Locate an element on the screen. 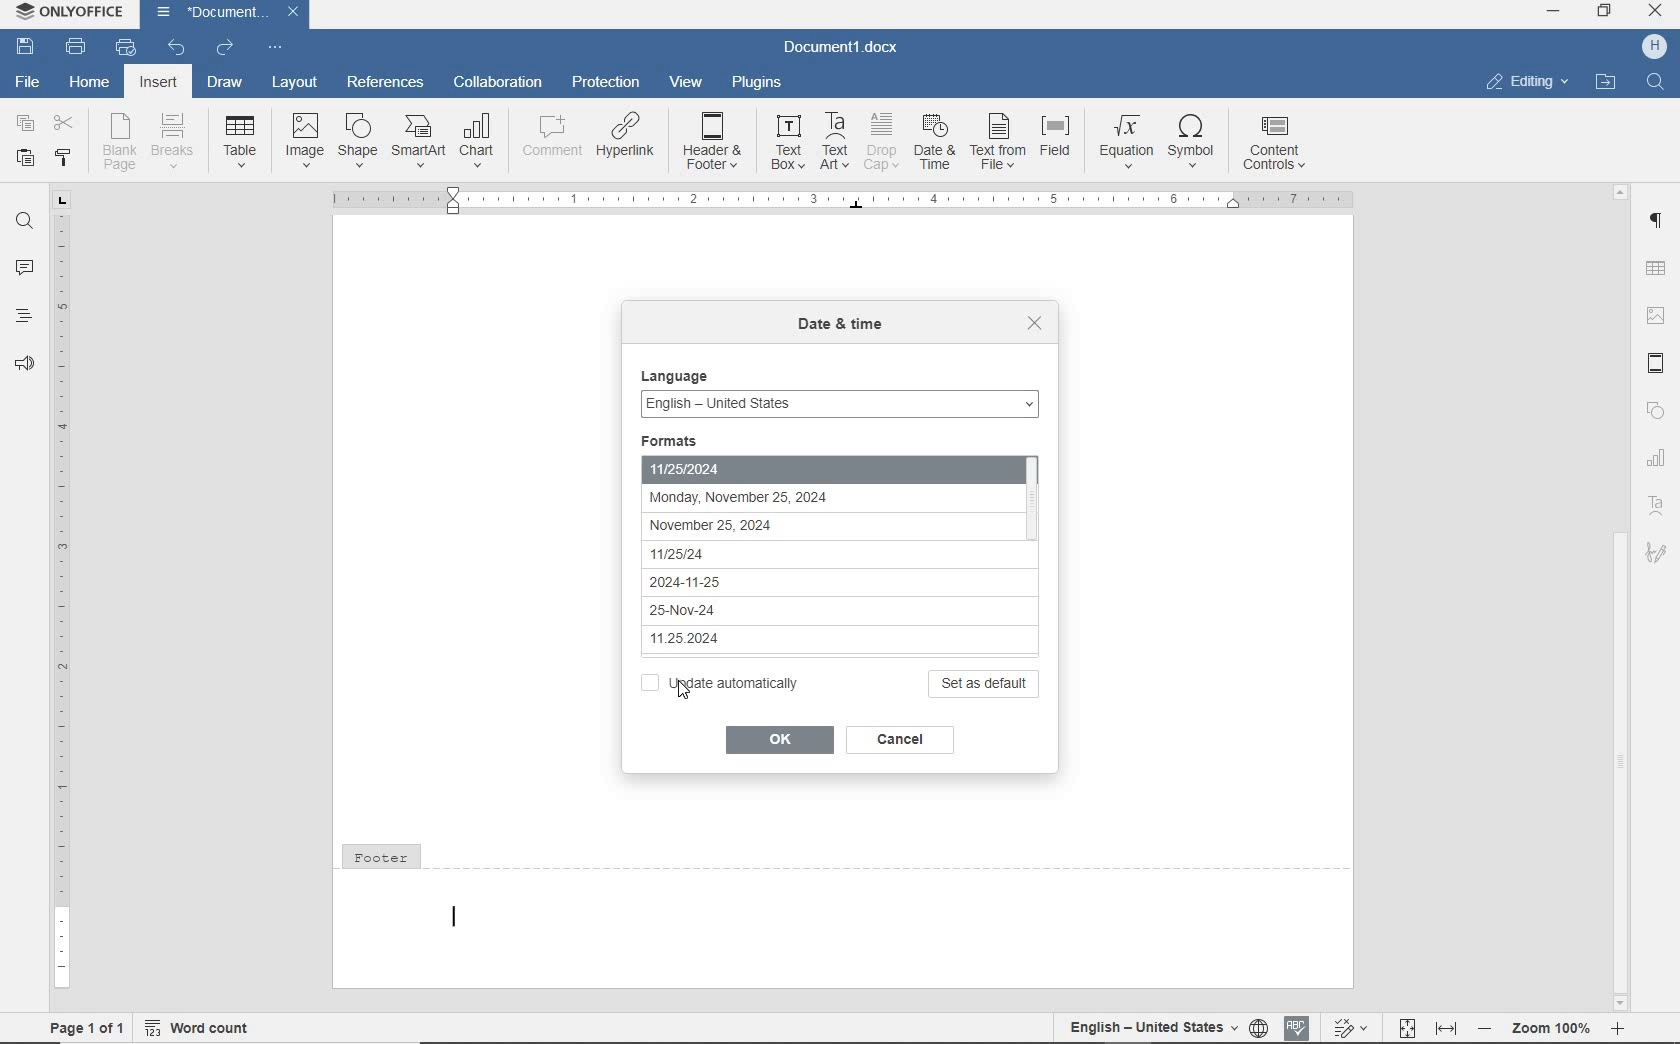  quick print is located at coordinates (127, 49).